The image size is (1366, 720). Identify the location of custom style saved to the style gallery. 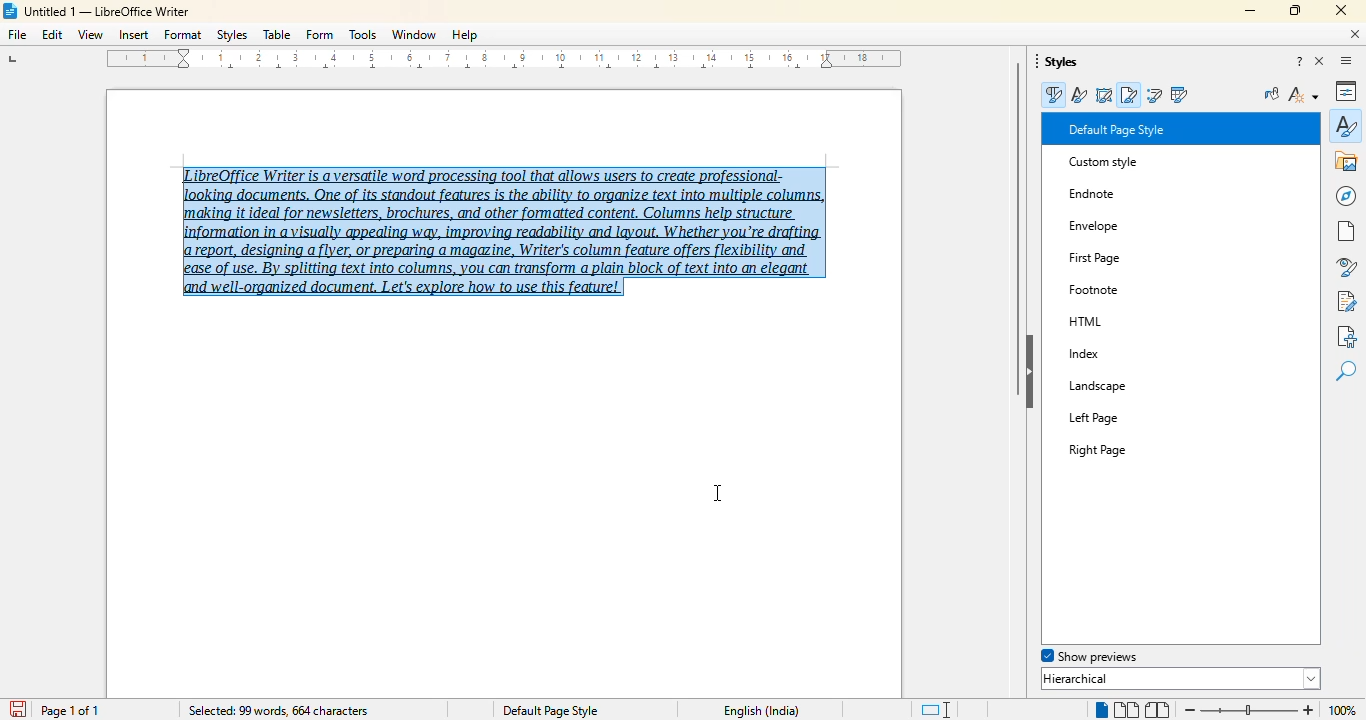
(1106, 162).